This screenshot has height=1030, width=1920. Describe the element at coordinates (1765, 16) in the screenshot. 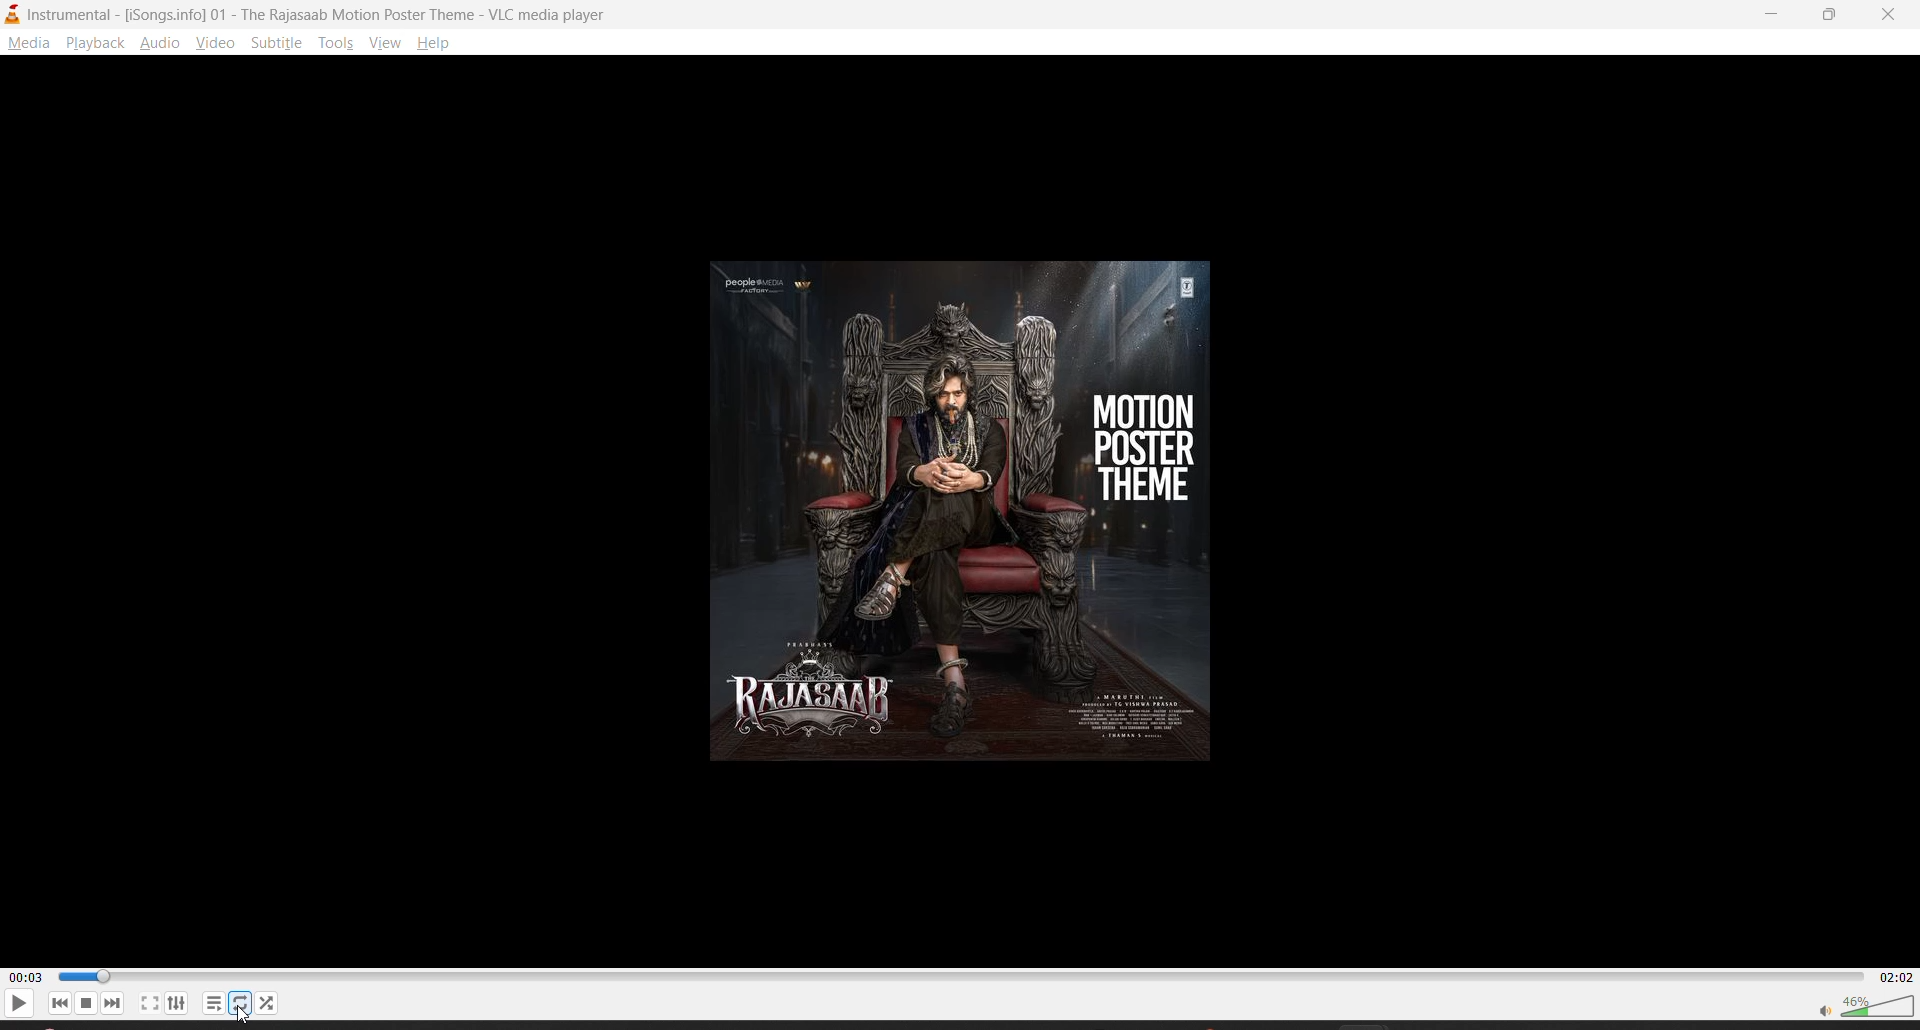

I see `minimize` at that location.